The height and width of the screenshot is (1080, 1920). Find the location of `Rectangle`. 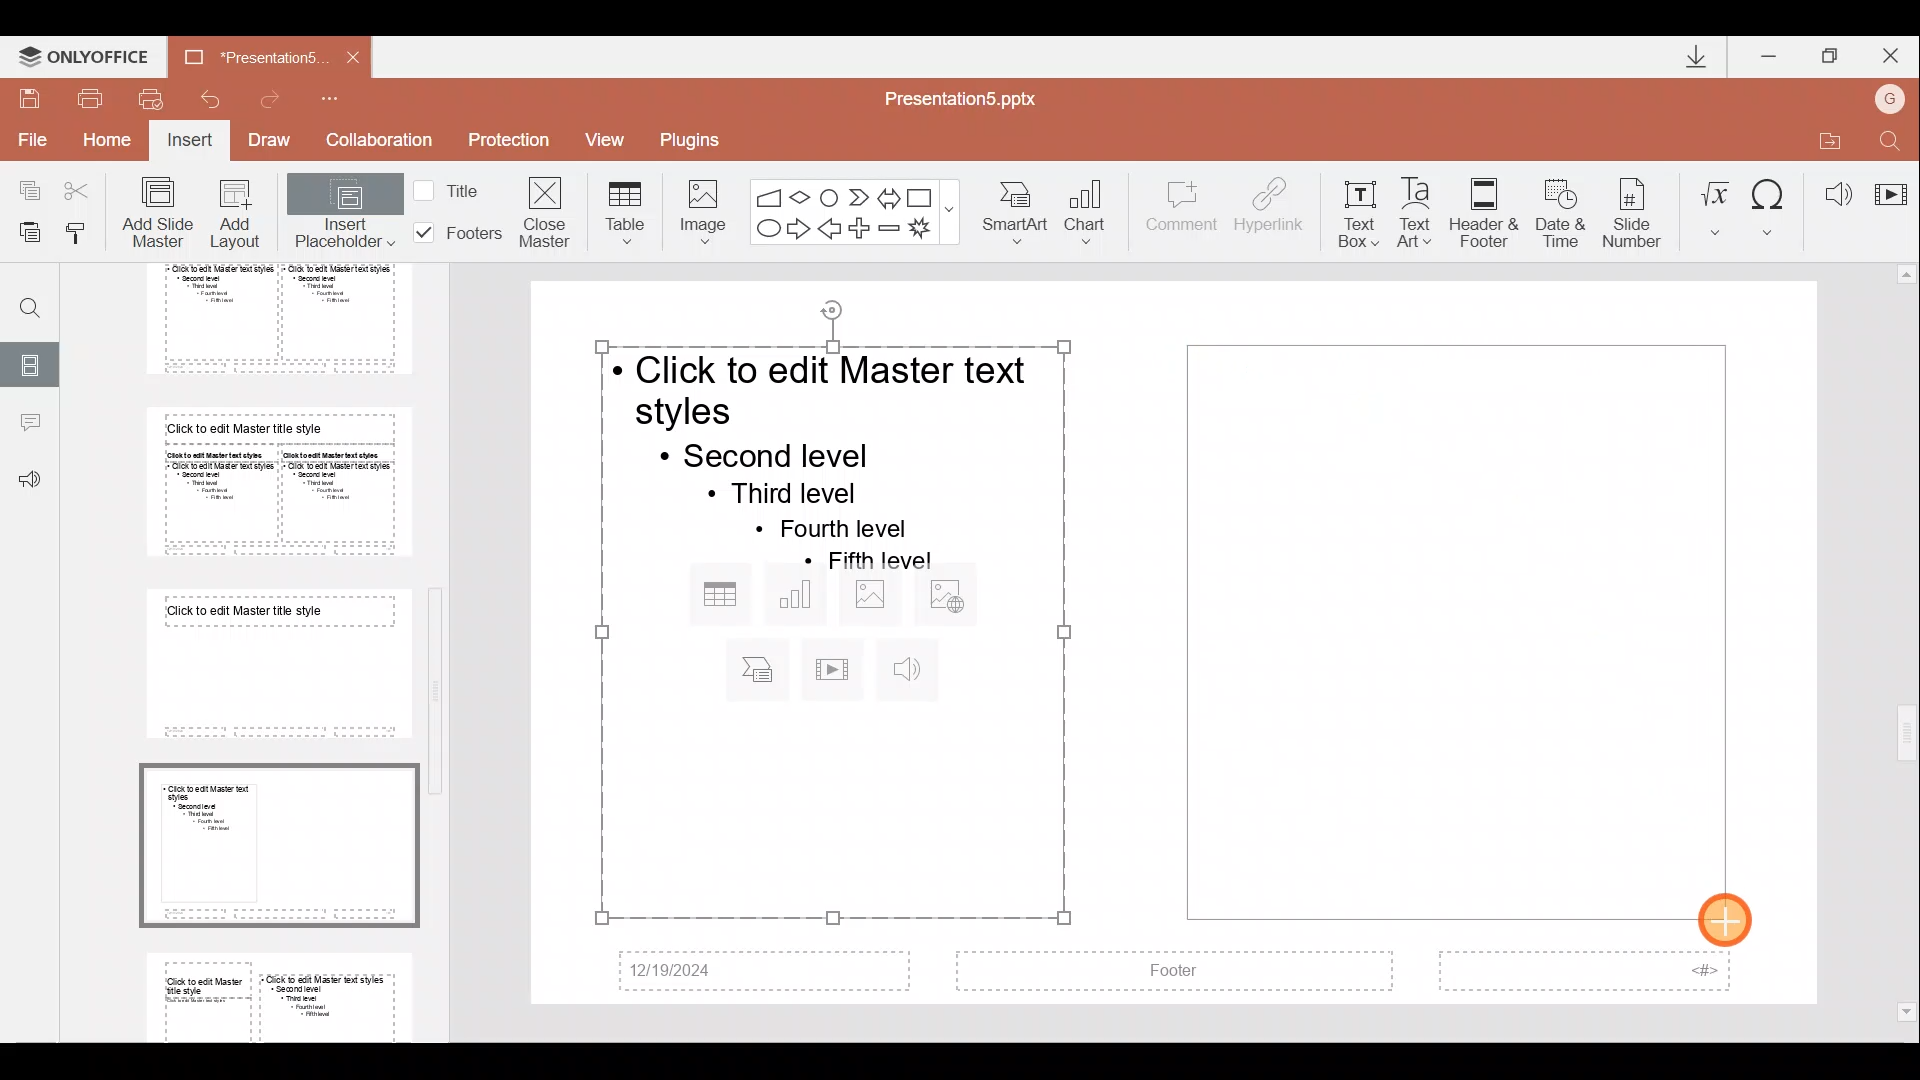

Rectangle is located at coordinates (922, 195).